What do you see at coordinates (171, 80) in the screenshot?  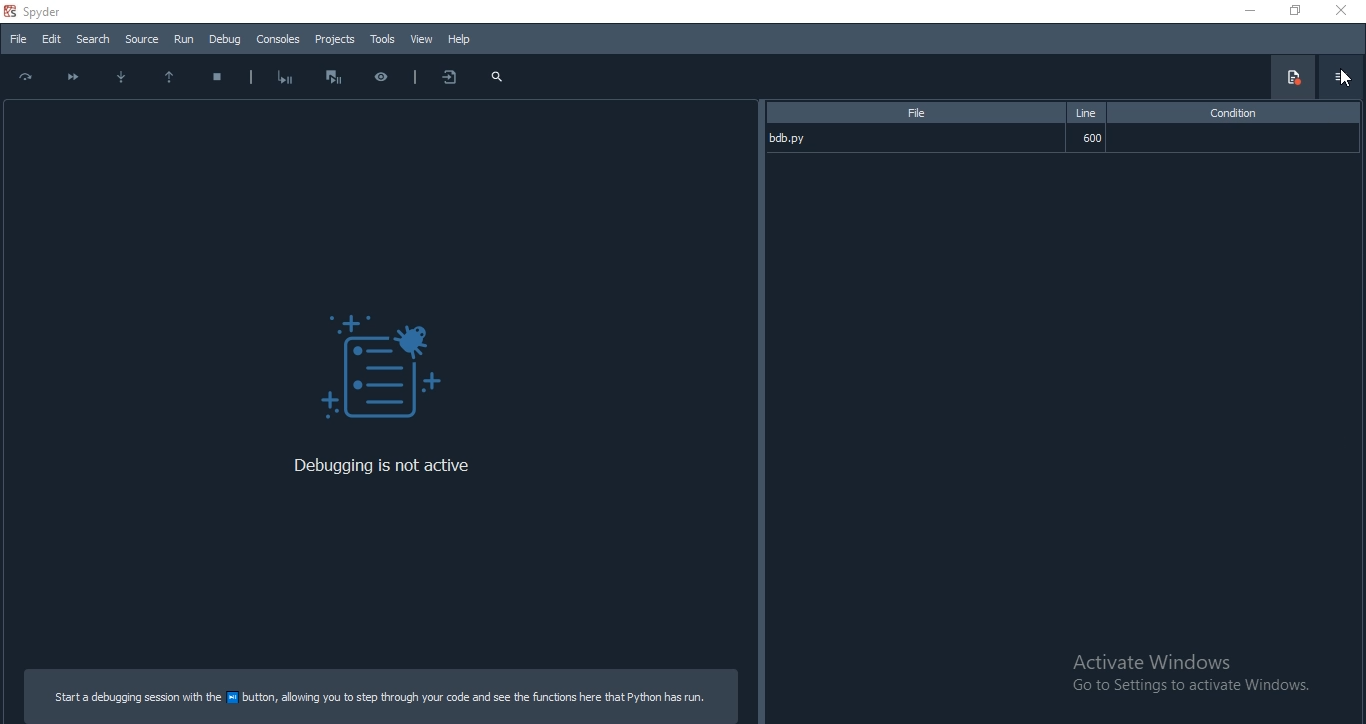 I see `Execute till; function or methods return` at bounding box center [171, 80].